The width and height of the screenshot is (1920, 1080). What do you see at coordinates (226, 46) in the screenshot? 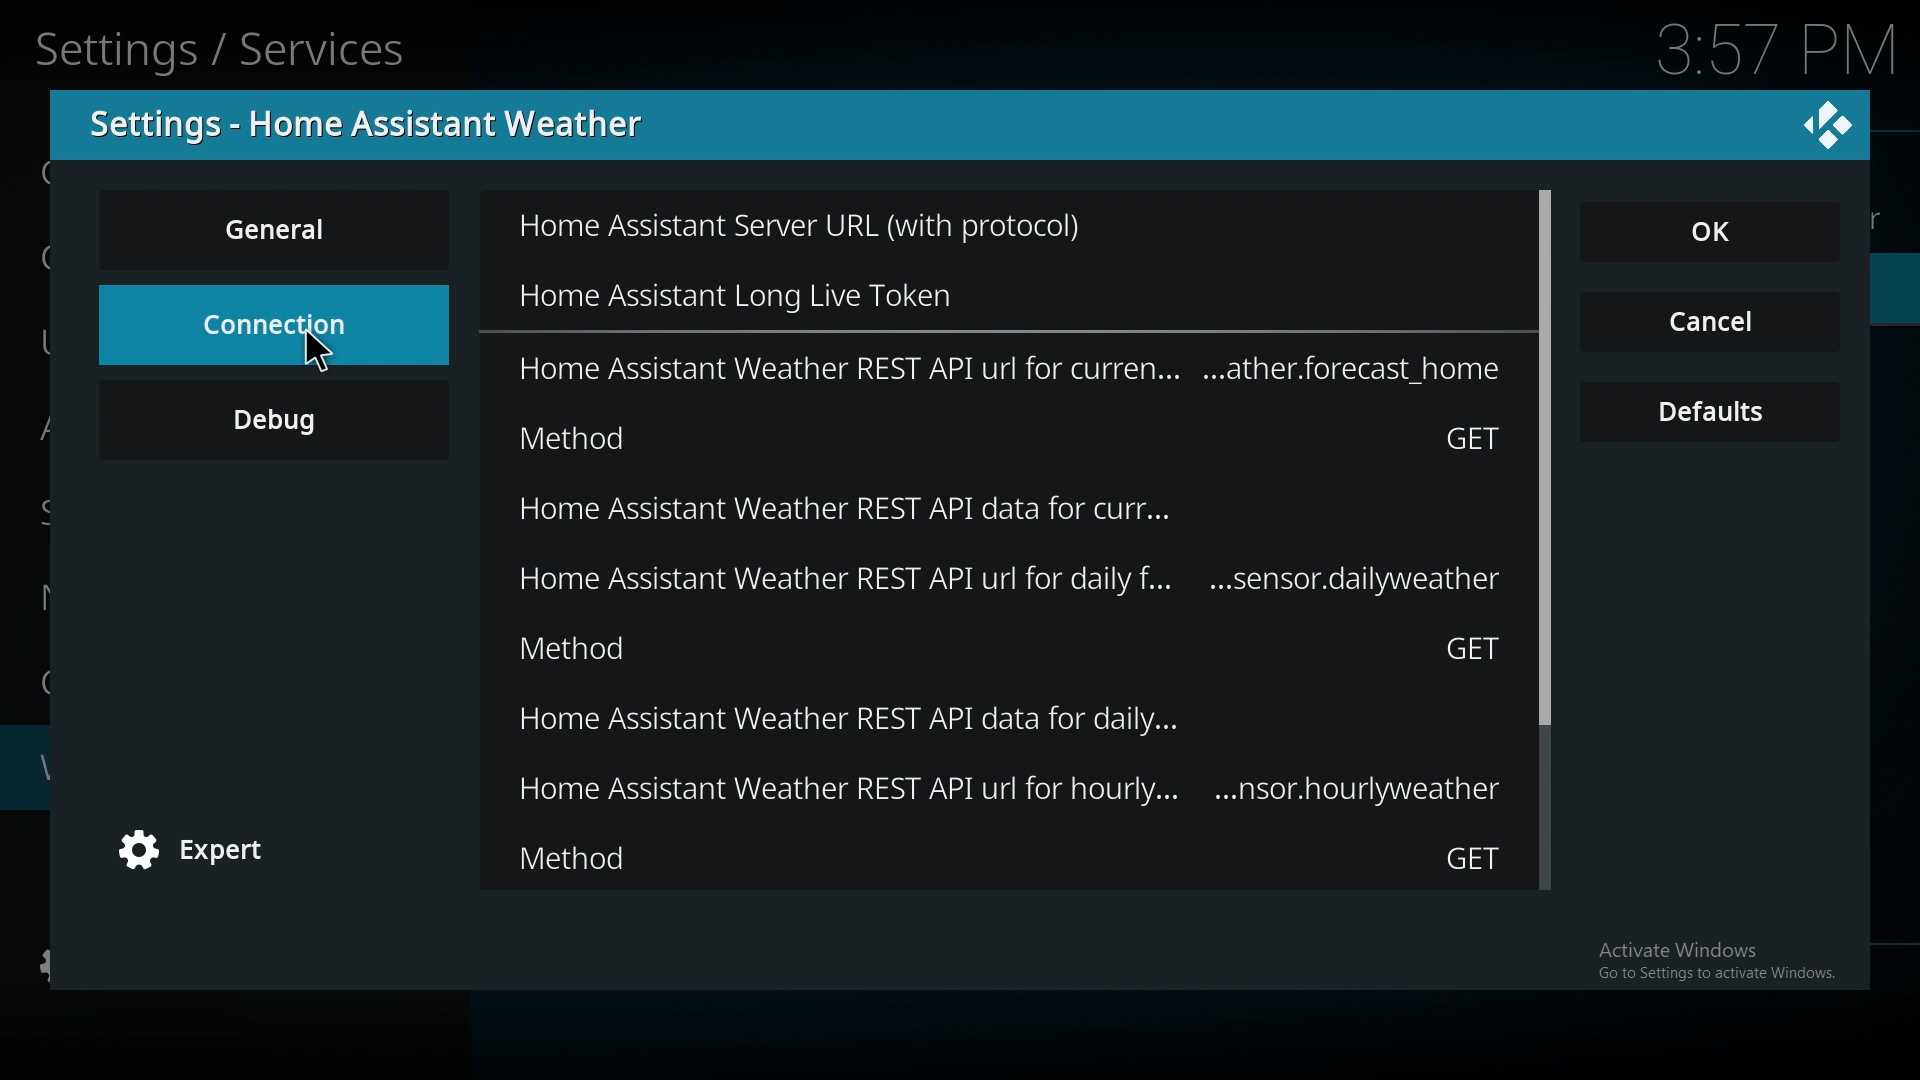
I see `Settings/Services` at bounding box center [226, 46].